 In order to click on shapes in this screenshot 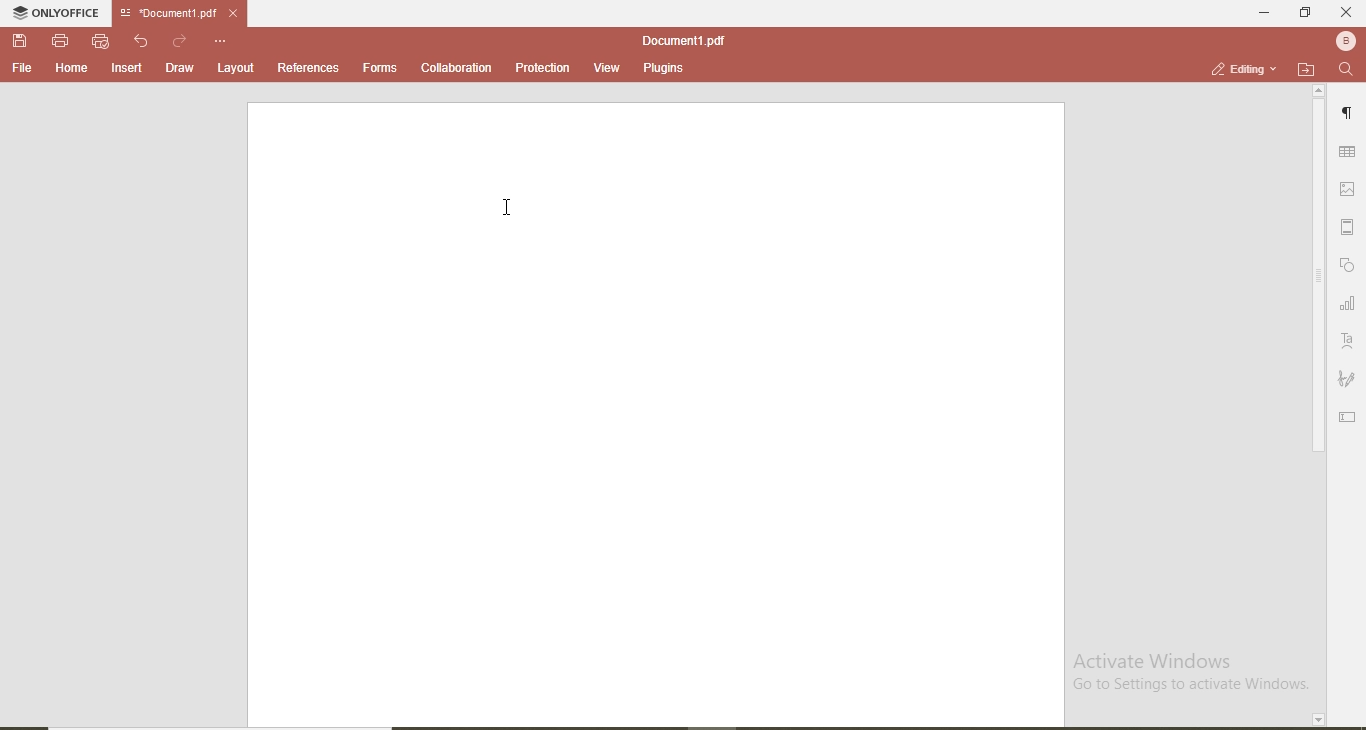, I will do `click(1350, 265)`.